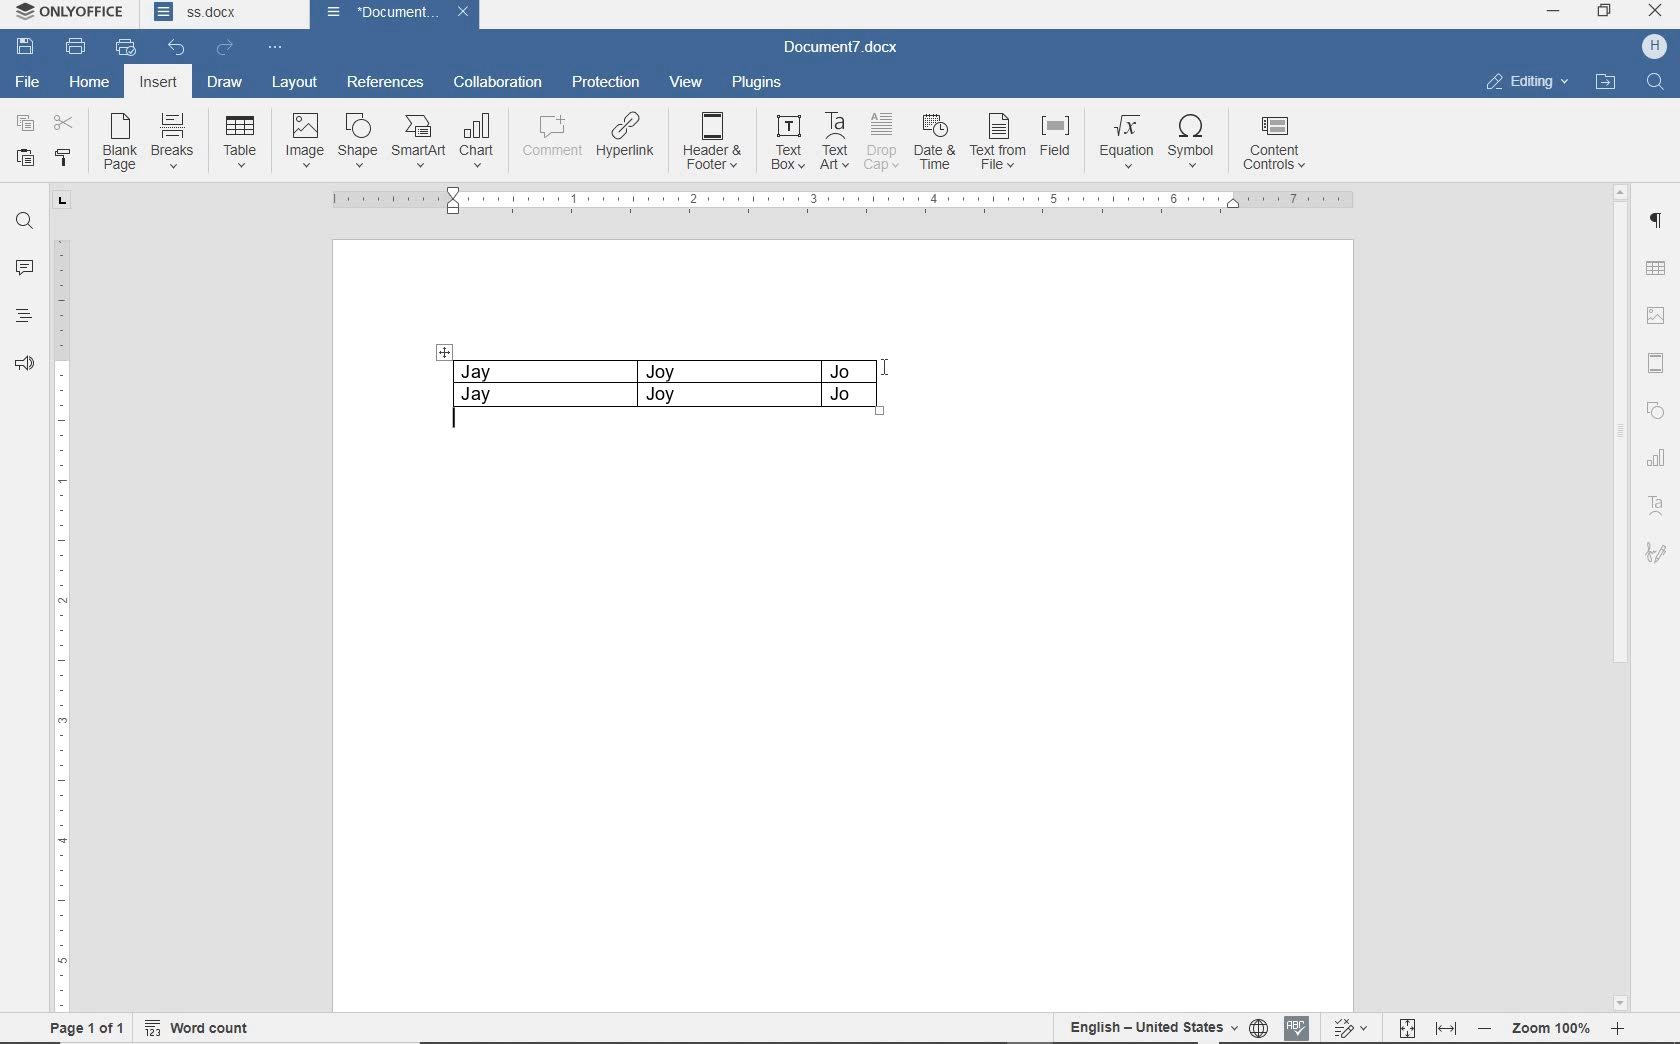 This screenshot has height=1044, width=1680. I want to click on COLUMN RESIZED TO FIT TEXT, so click(835, 385).